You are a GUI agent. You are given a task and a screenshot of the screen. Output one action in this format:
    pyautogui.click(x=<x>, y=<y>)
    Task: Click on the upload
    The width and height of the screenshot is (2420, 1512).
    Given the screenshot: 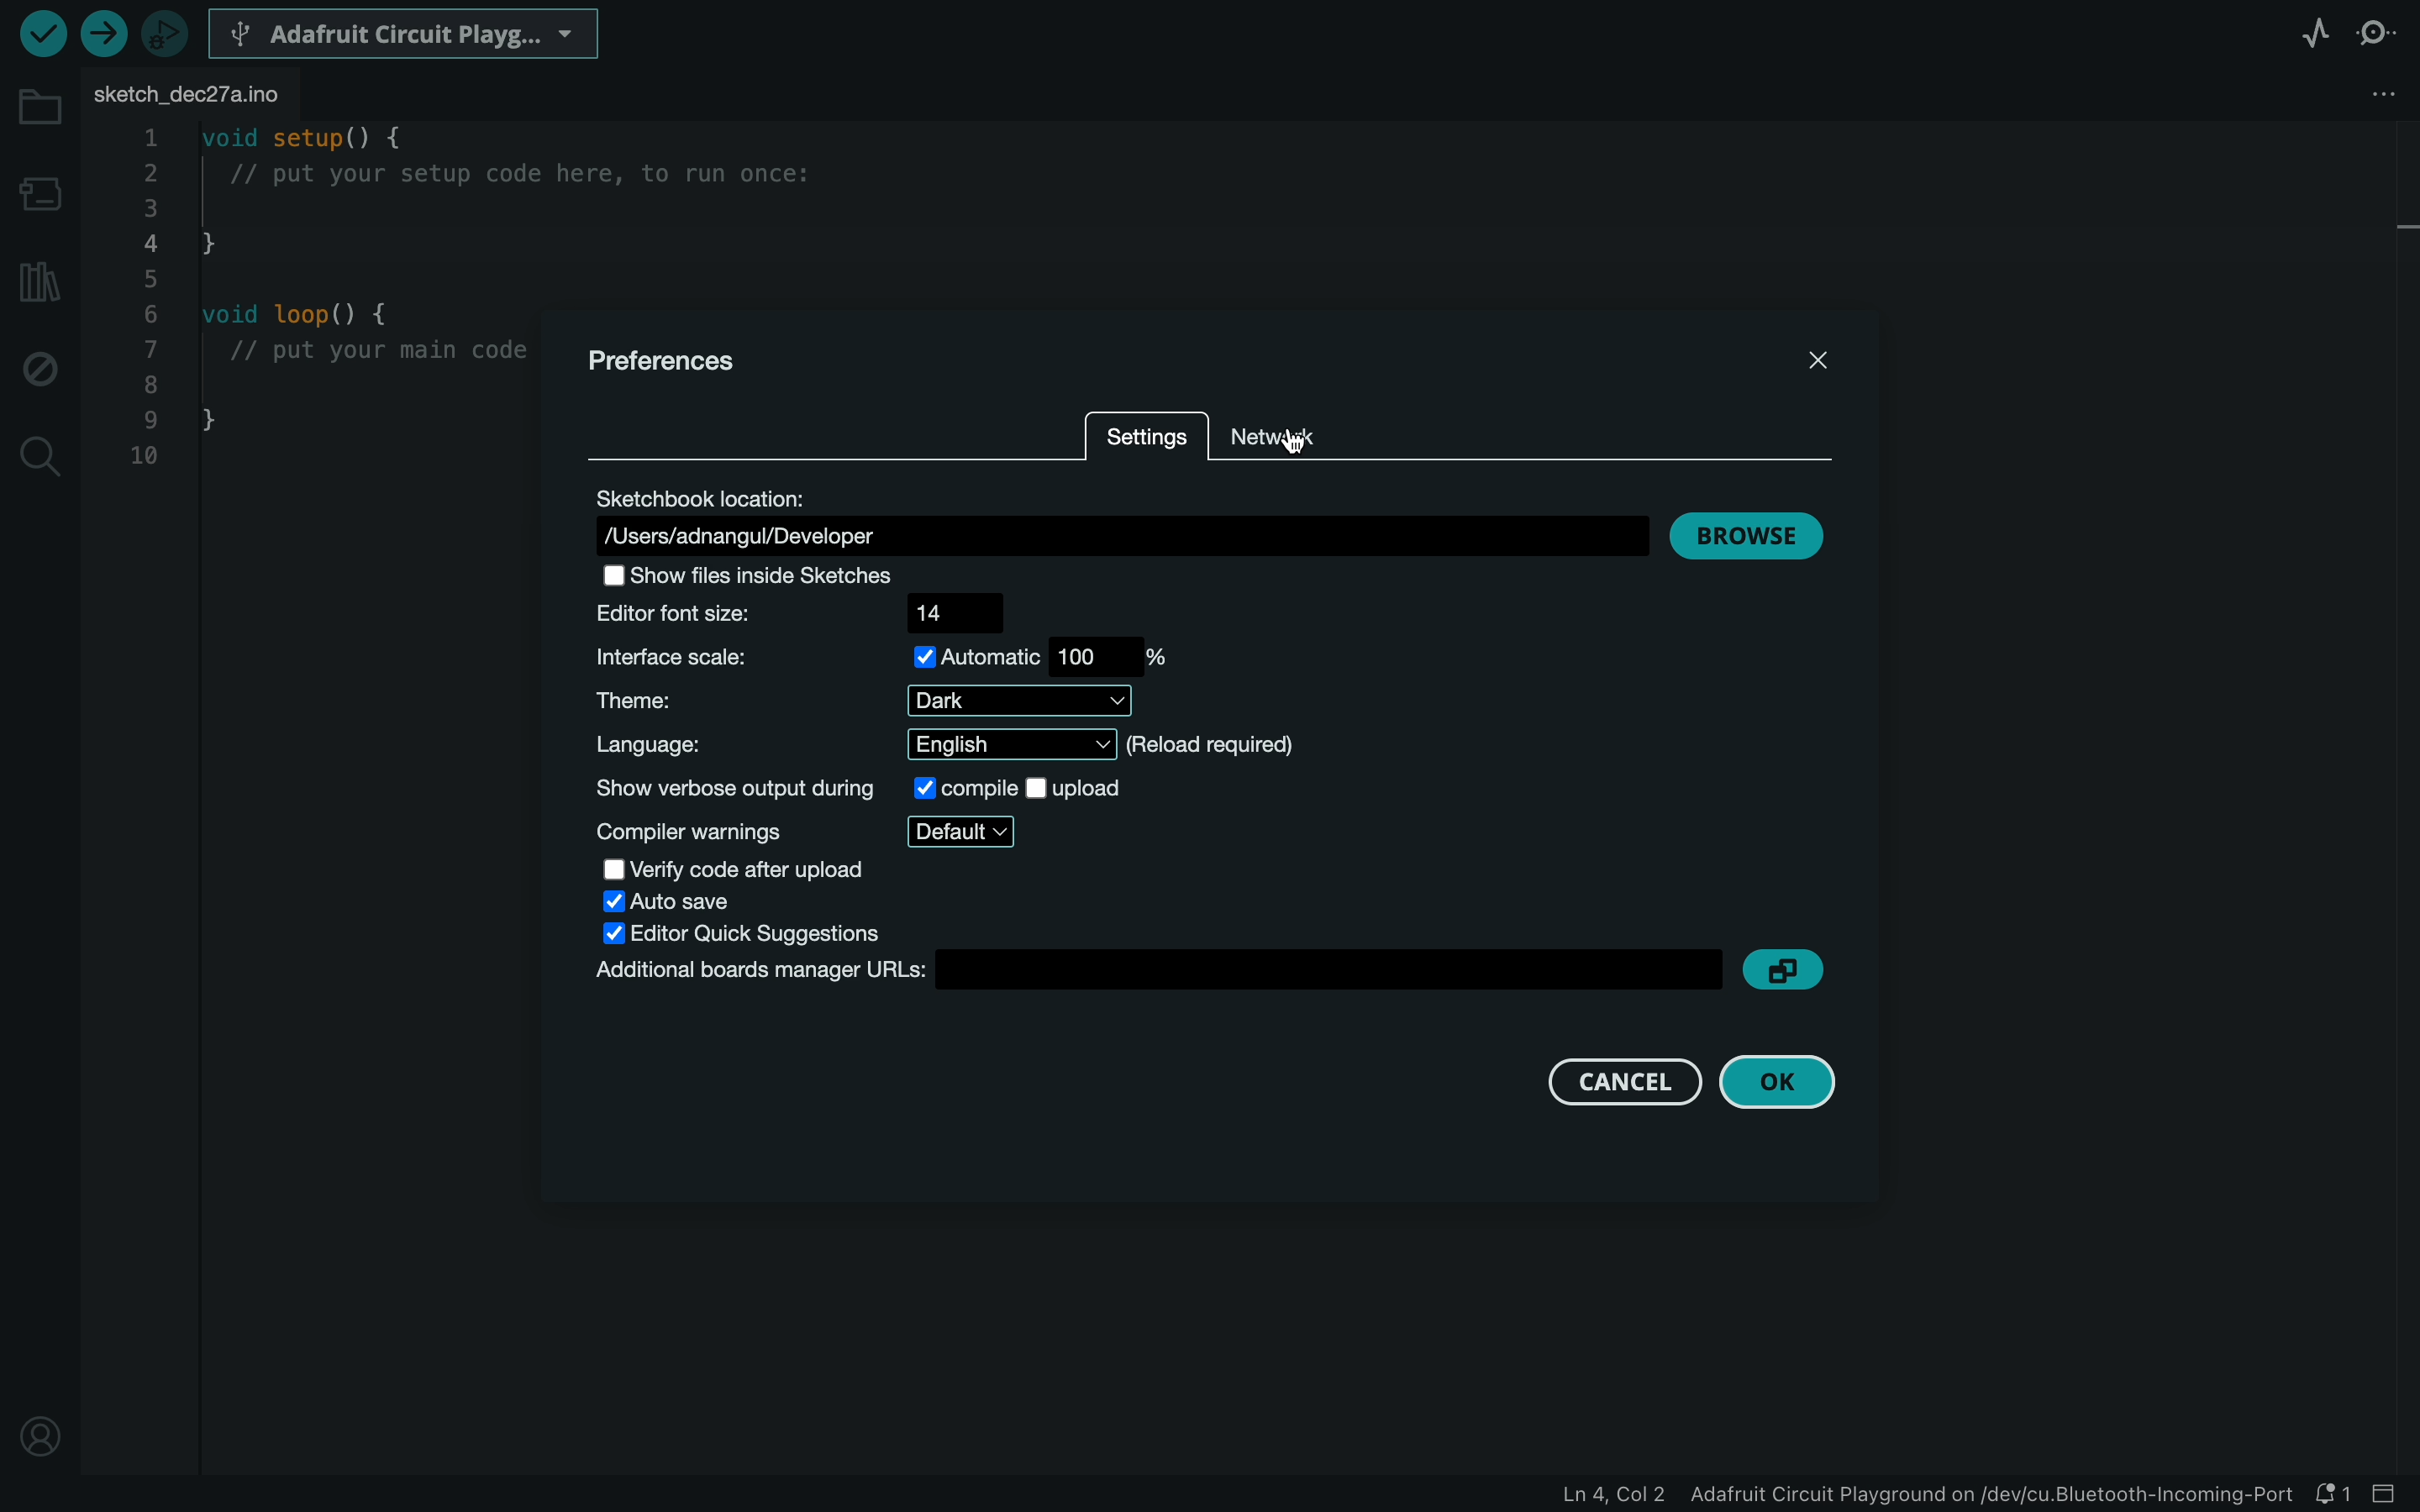 What is the action you would take?
    pyautogui.click(x=106, y=33)
    